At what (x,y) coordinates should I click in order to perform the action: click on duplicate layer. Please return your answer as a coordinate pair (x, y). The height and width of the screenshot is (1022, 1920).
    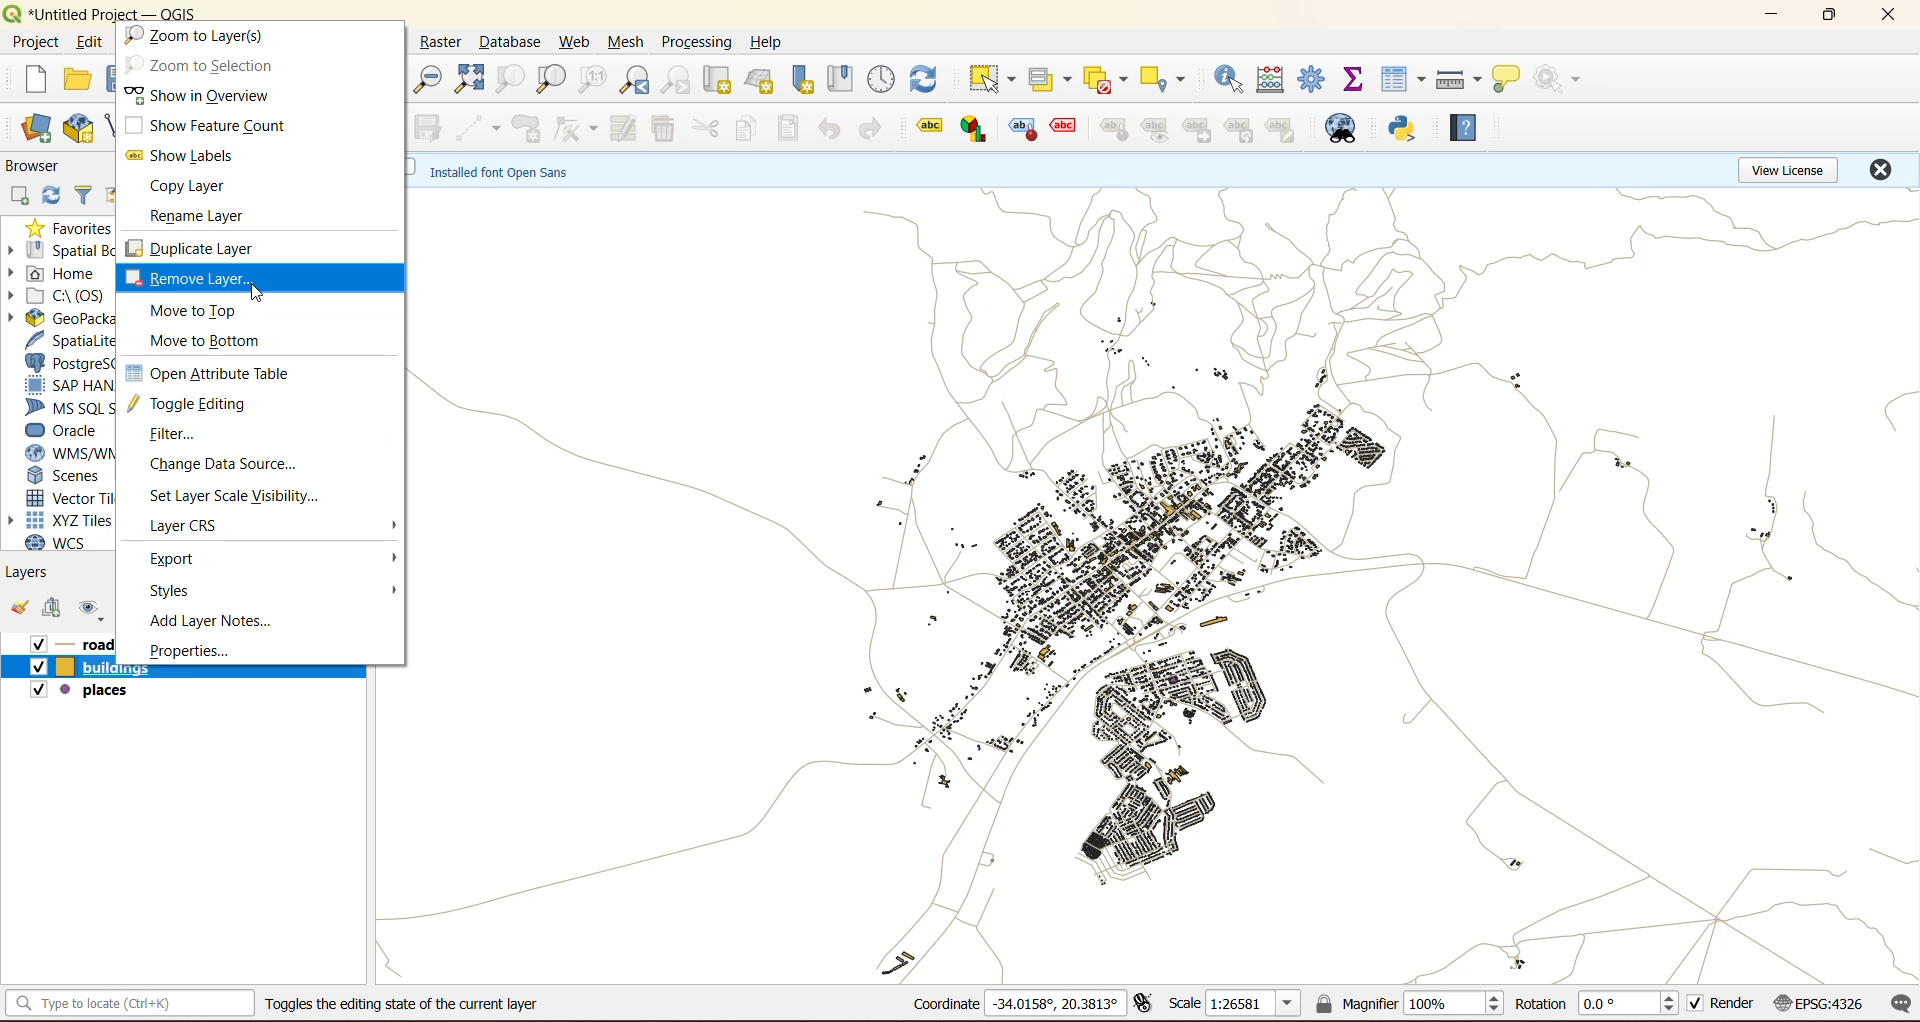
    Looking at the image, I should click on (214, 249).